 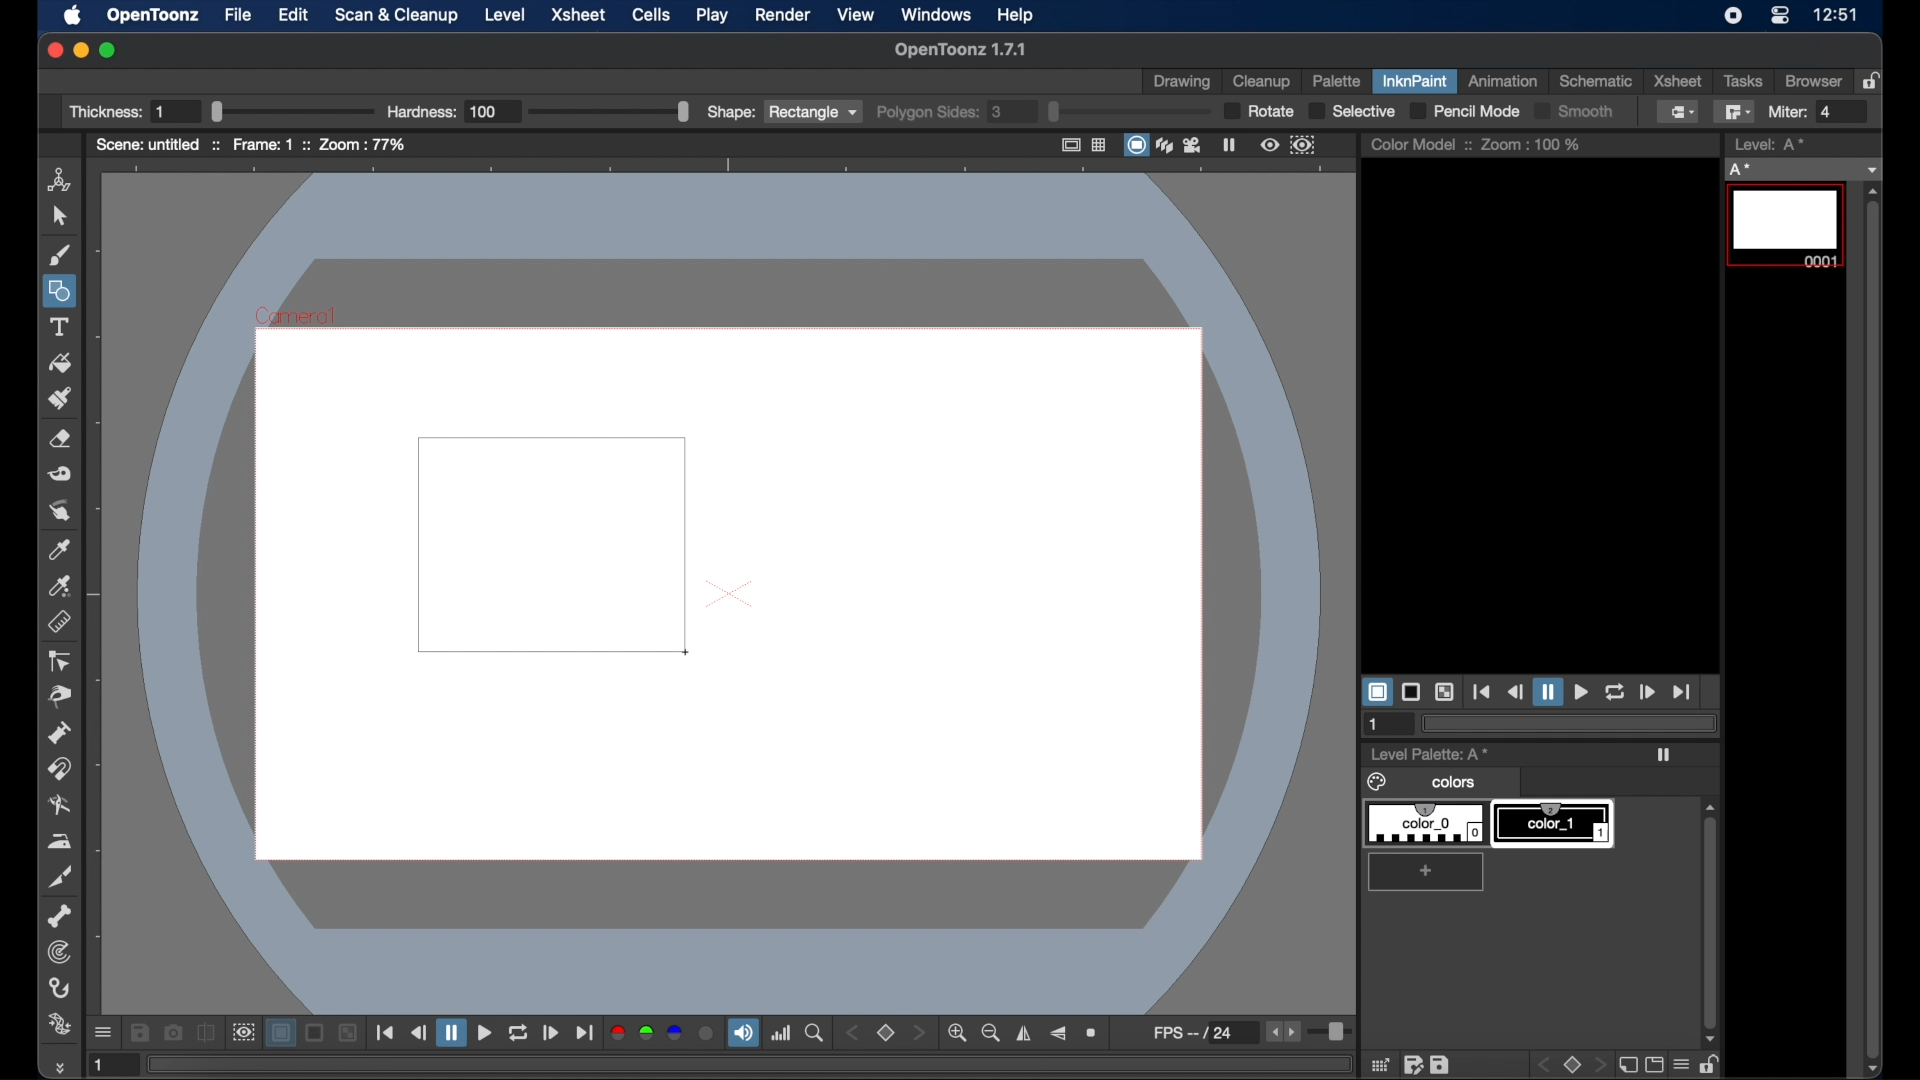 I want to click on jump to start, so click(x=385, y=1032).